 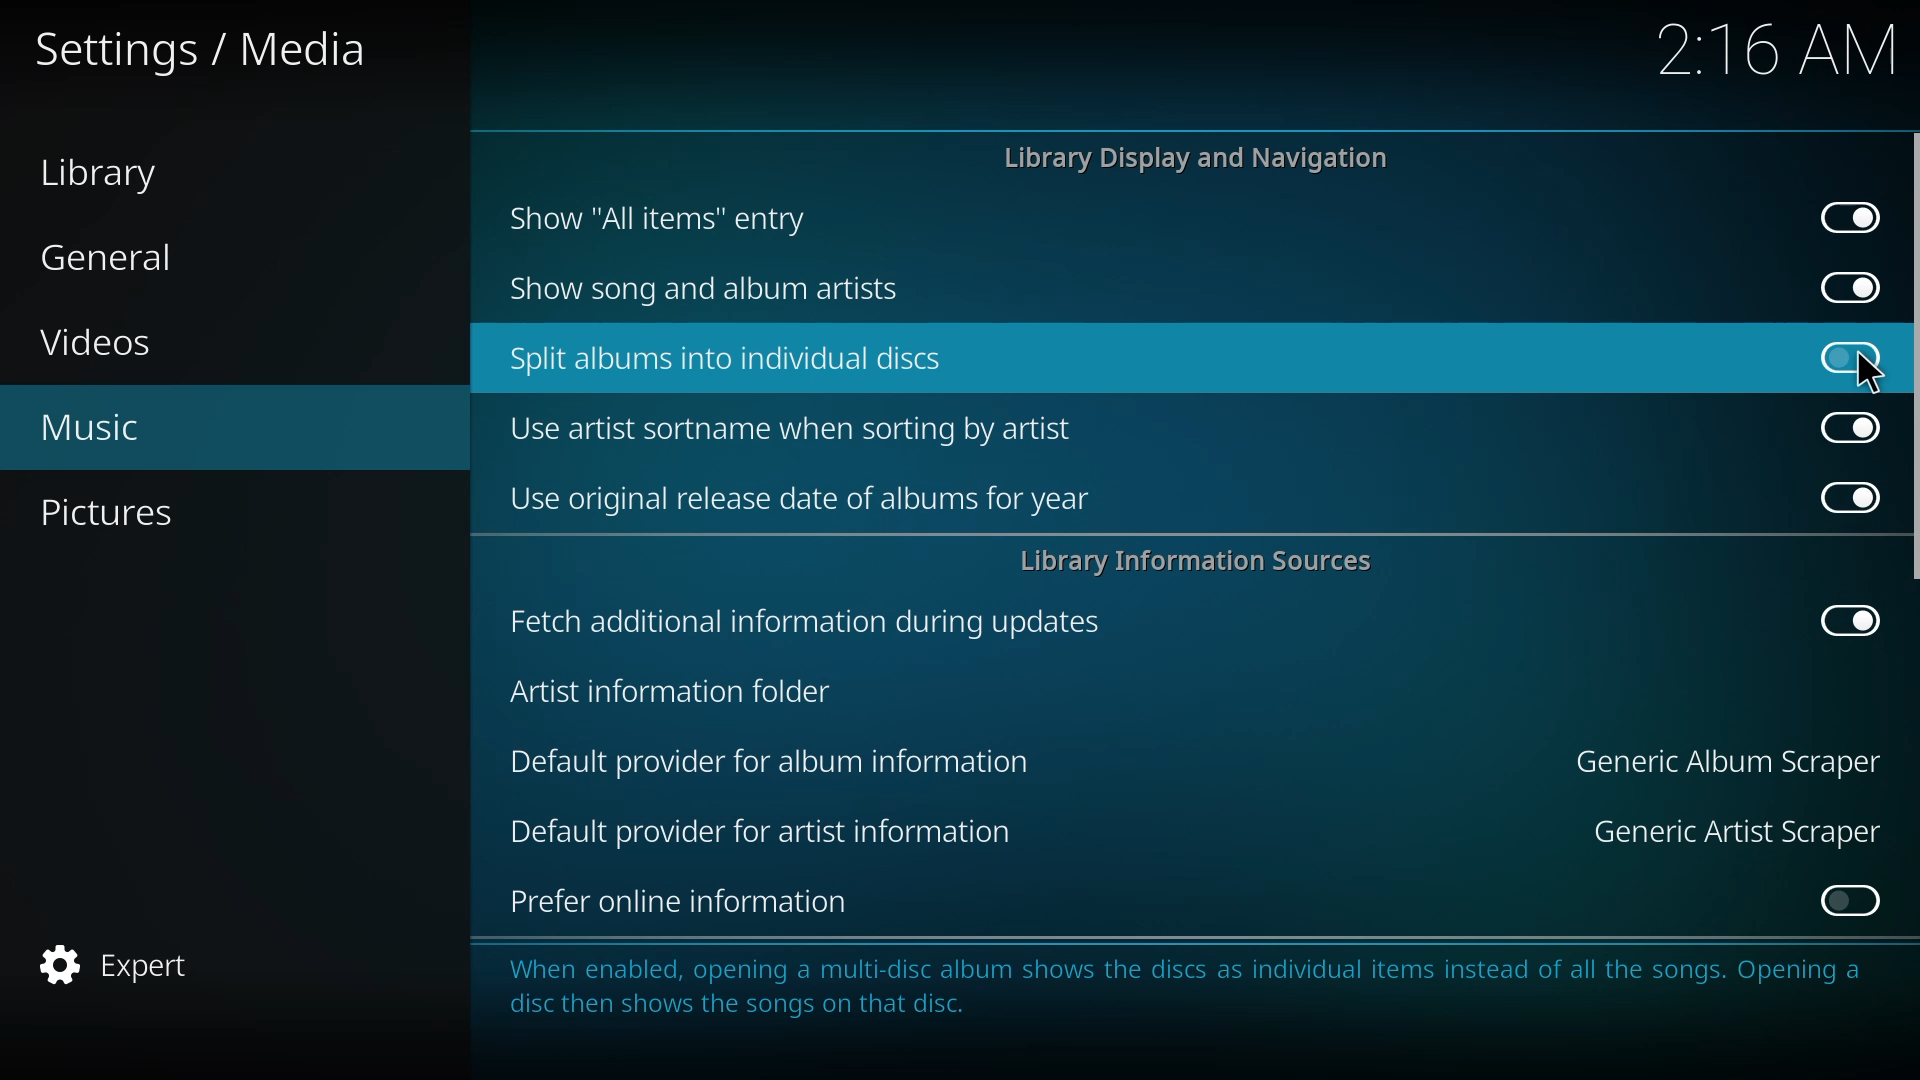 I want to click on use original release date of albums, so click(x=801, y=497).